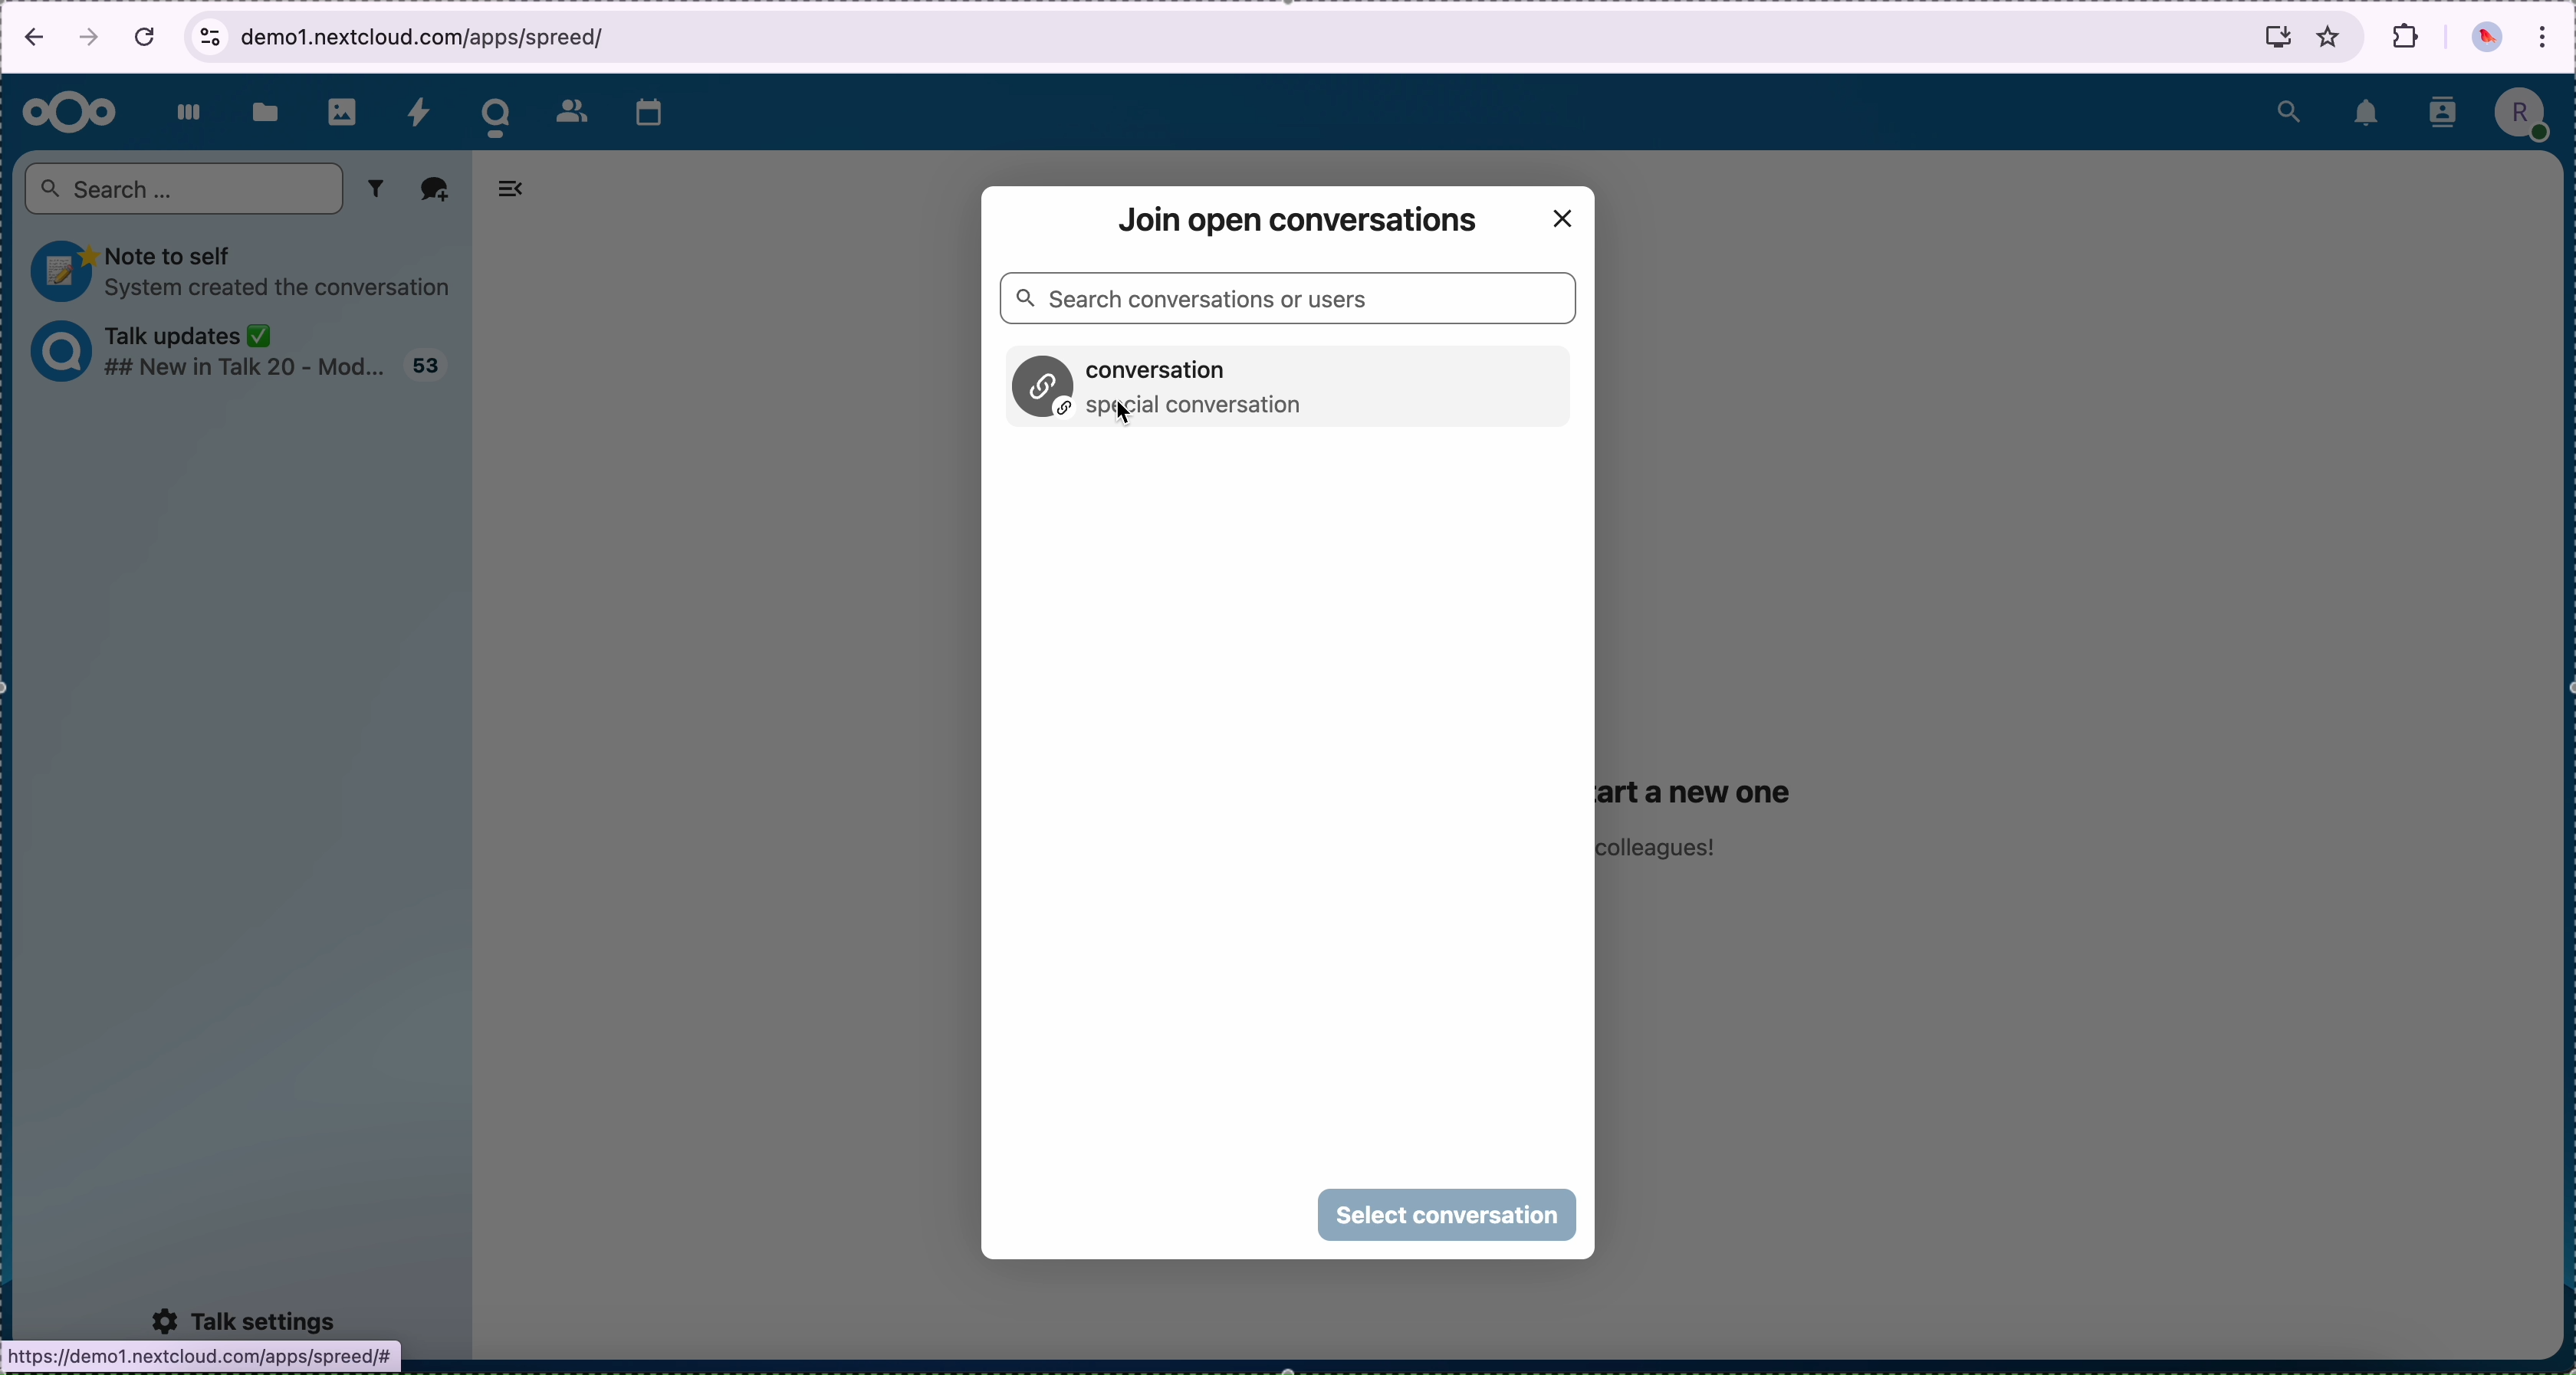  I want to click on contacts, so click(568, 107).